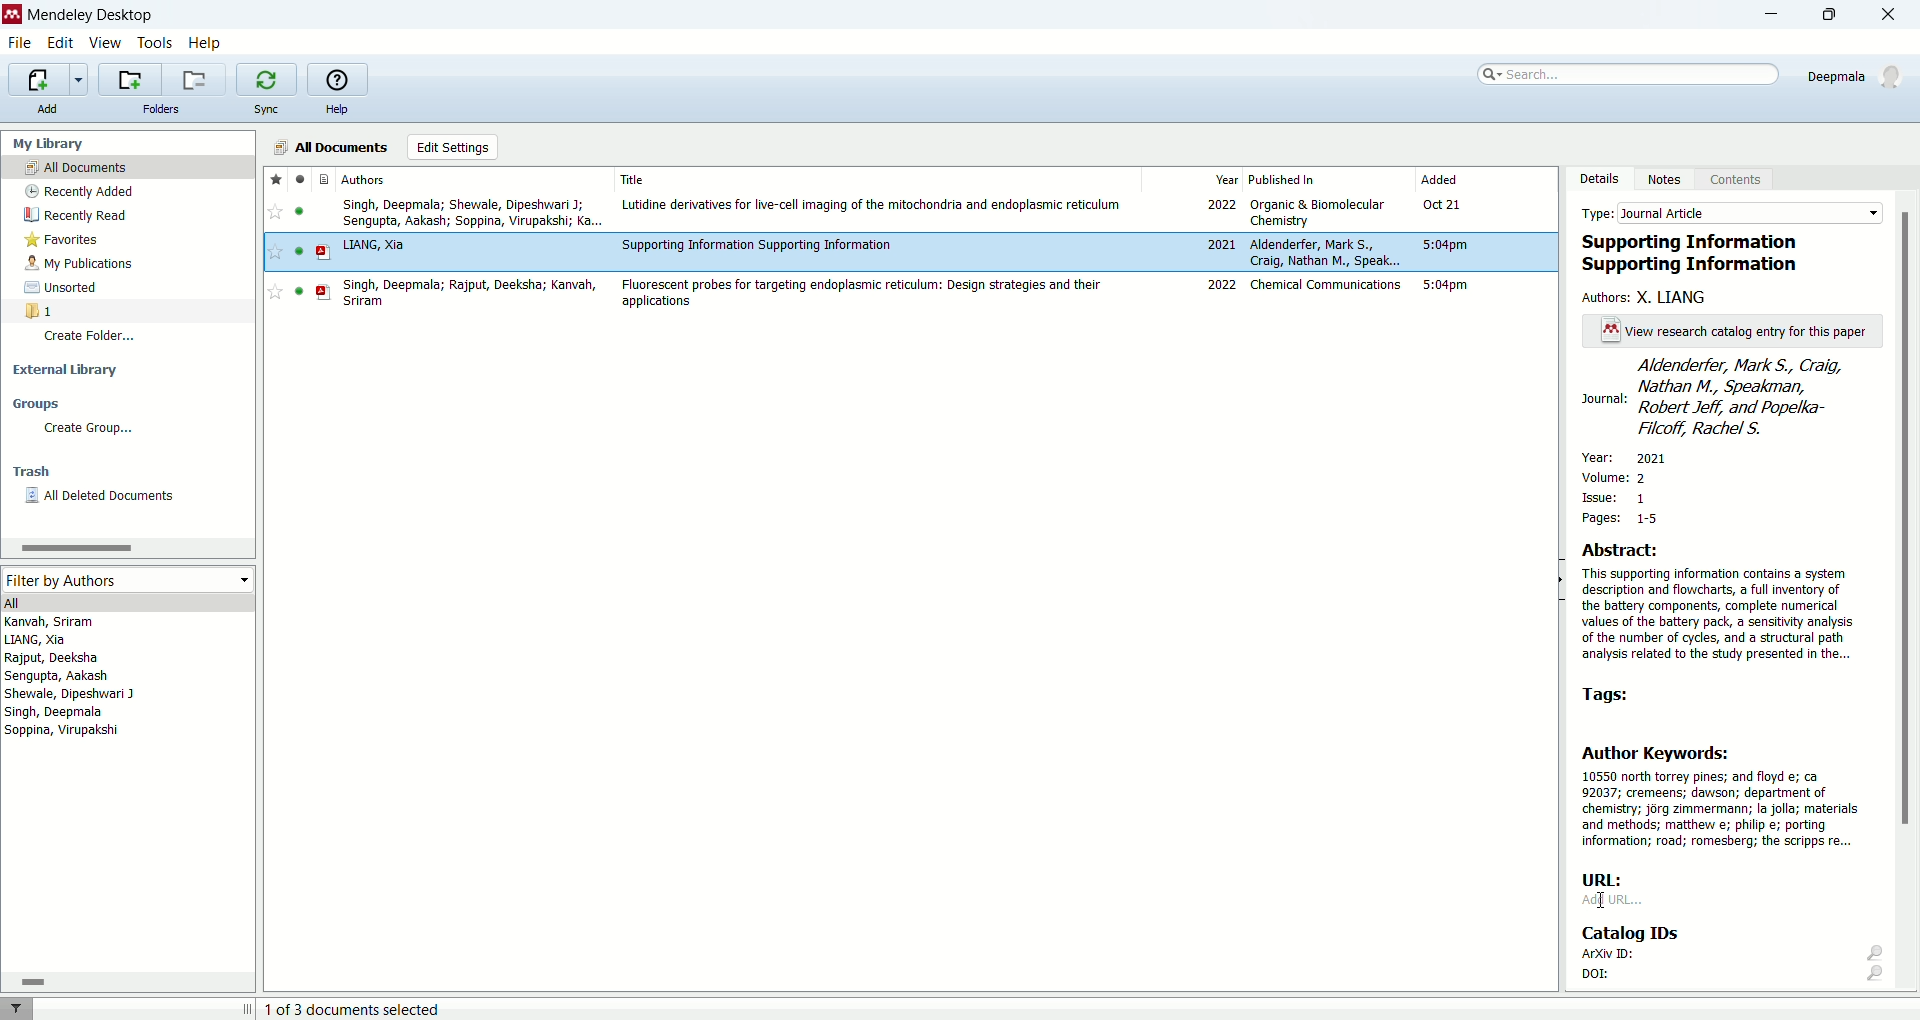 The image size is (1920, 1020). What do you see at coordinates (1648, 934) in the screenshot?
I see `catalog IDs` at bounding box center [1648, 934].